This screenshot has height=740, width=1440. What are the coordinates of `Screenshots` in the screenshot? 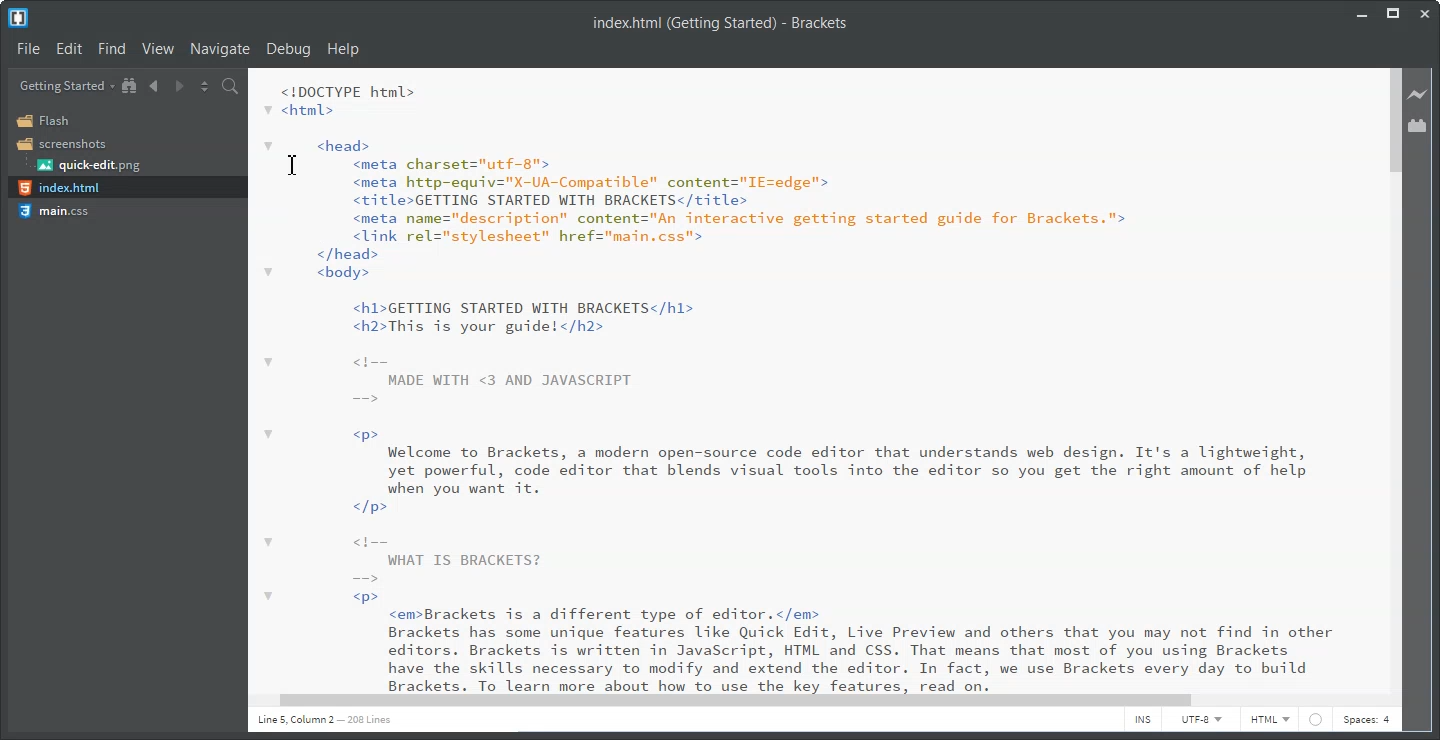 It's located at (62, 144).